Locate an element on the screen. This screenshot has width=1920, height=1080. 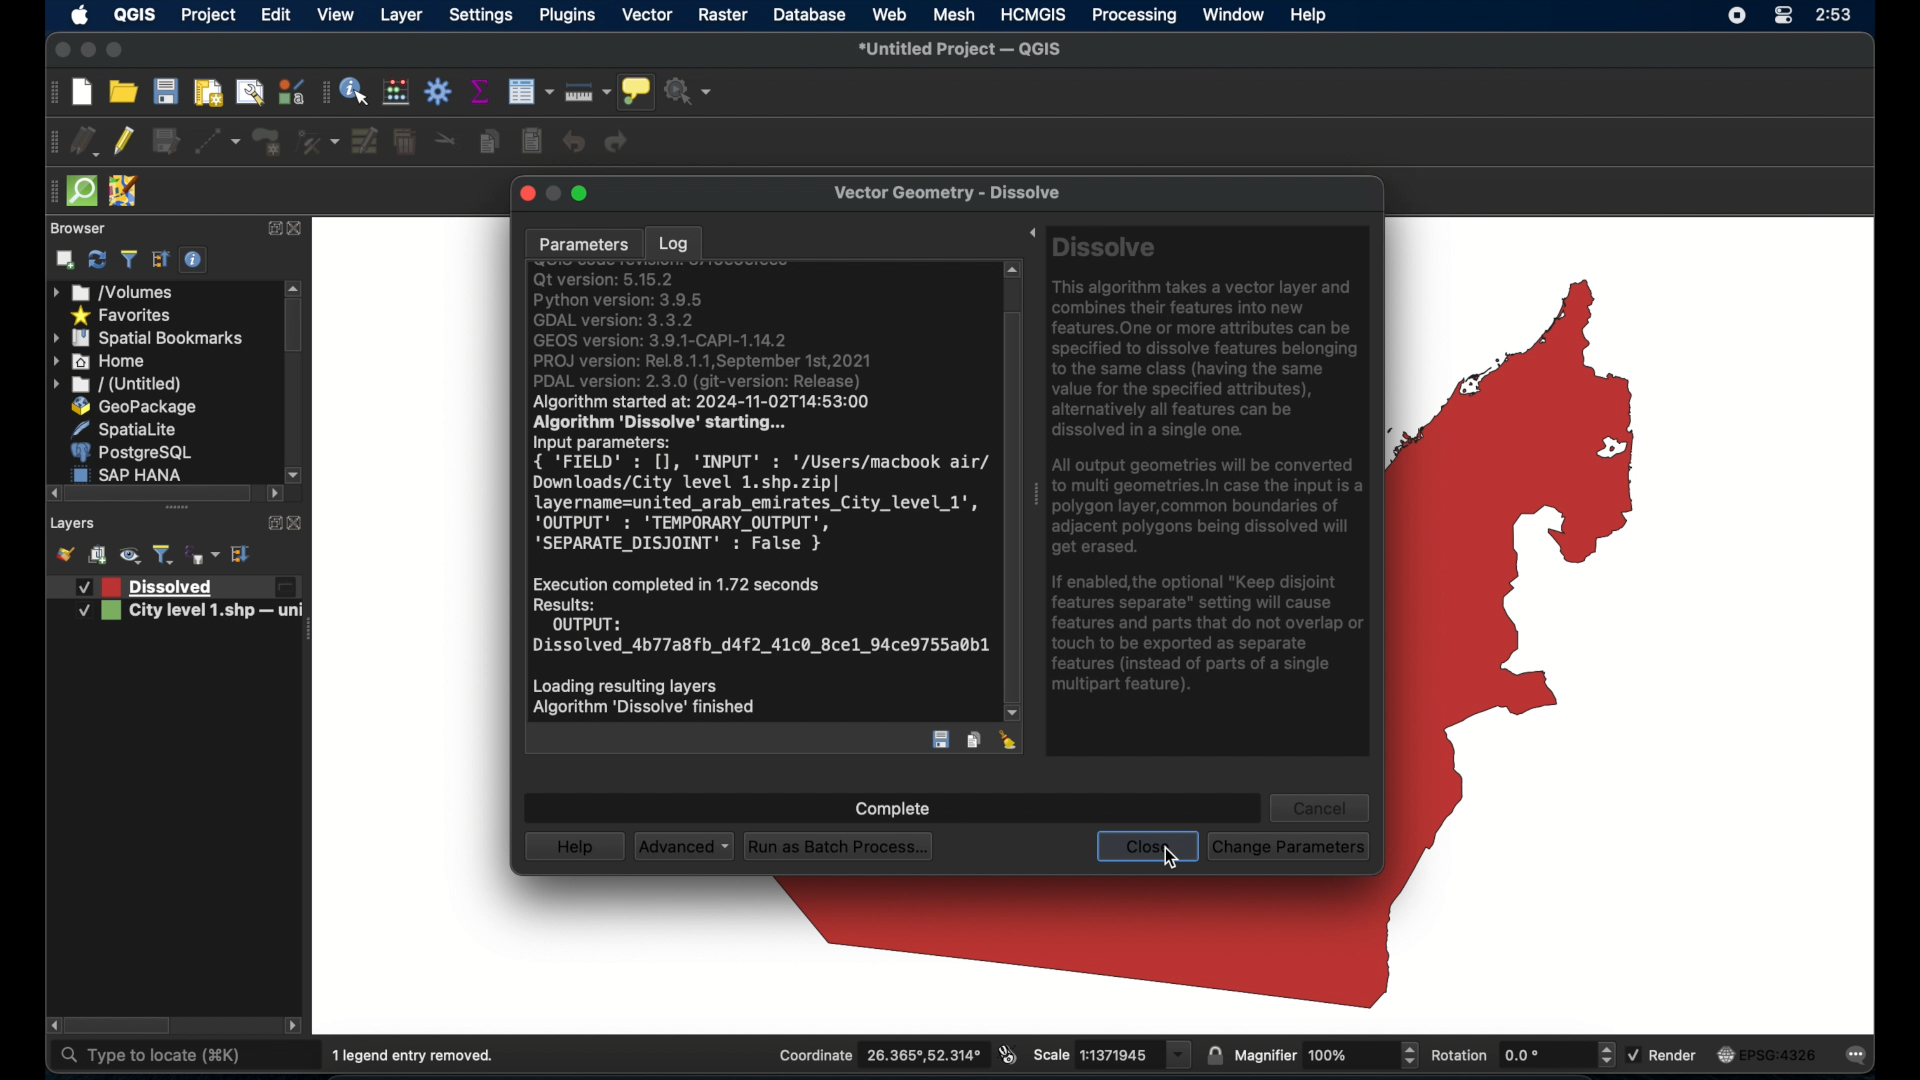
add group is located at coordinates (98, 556).